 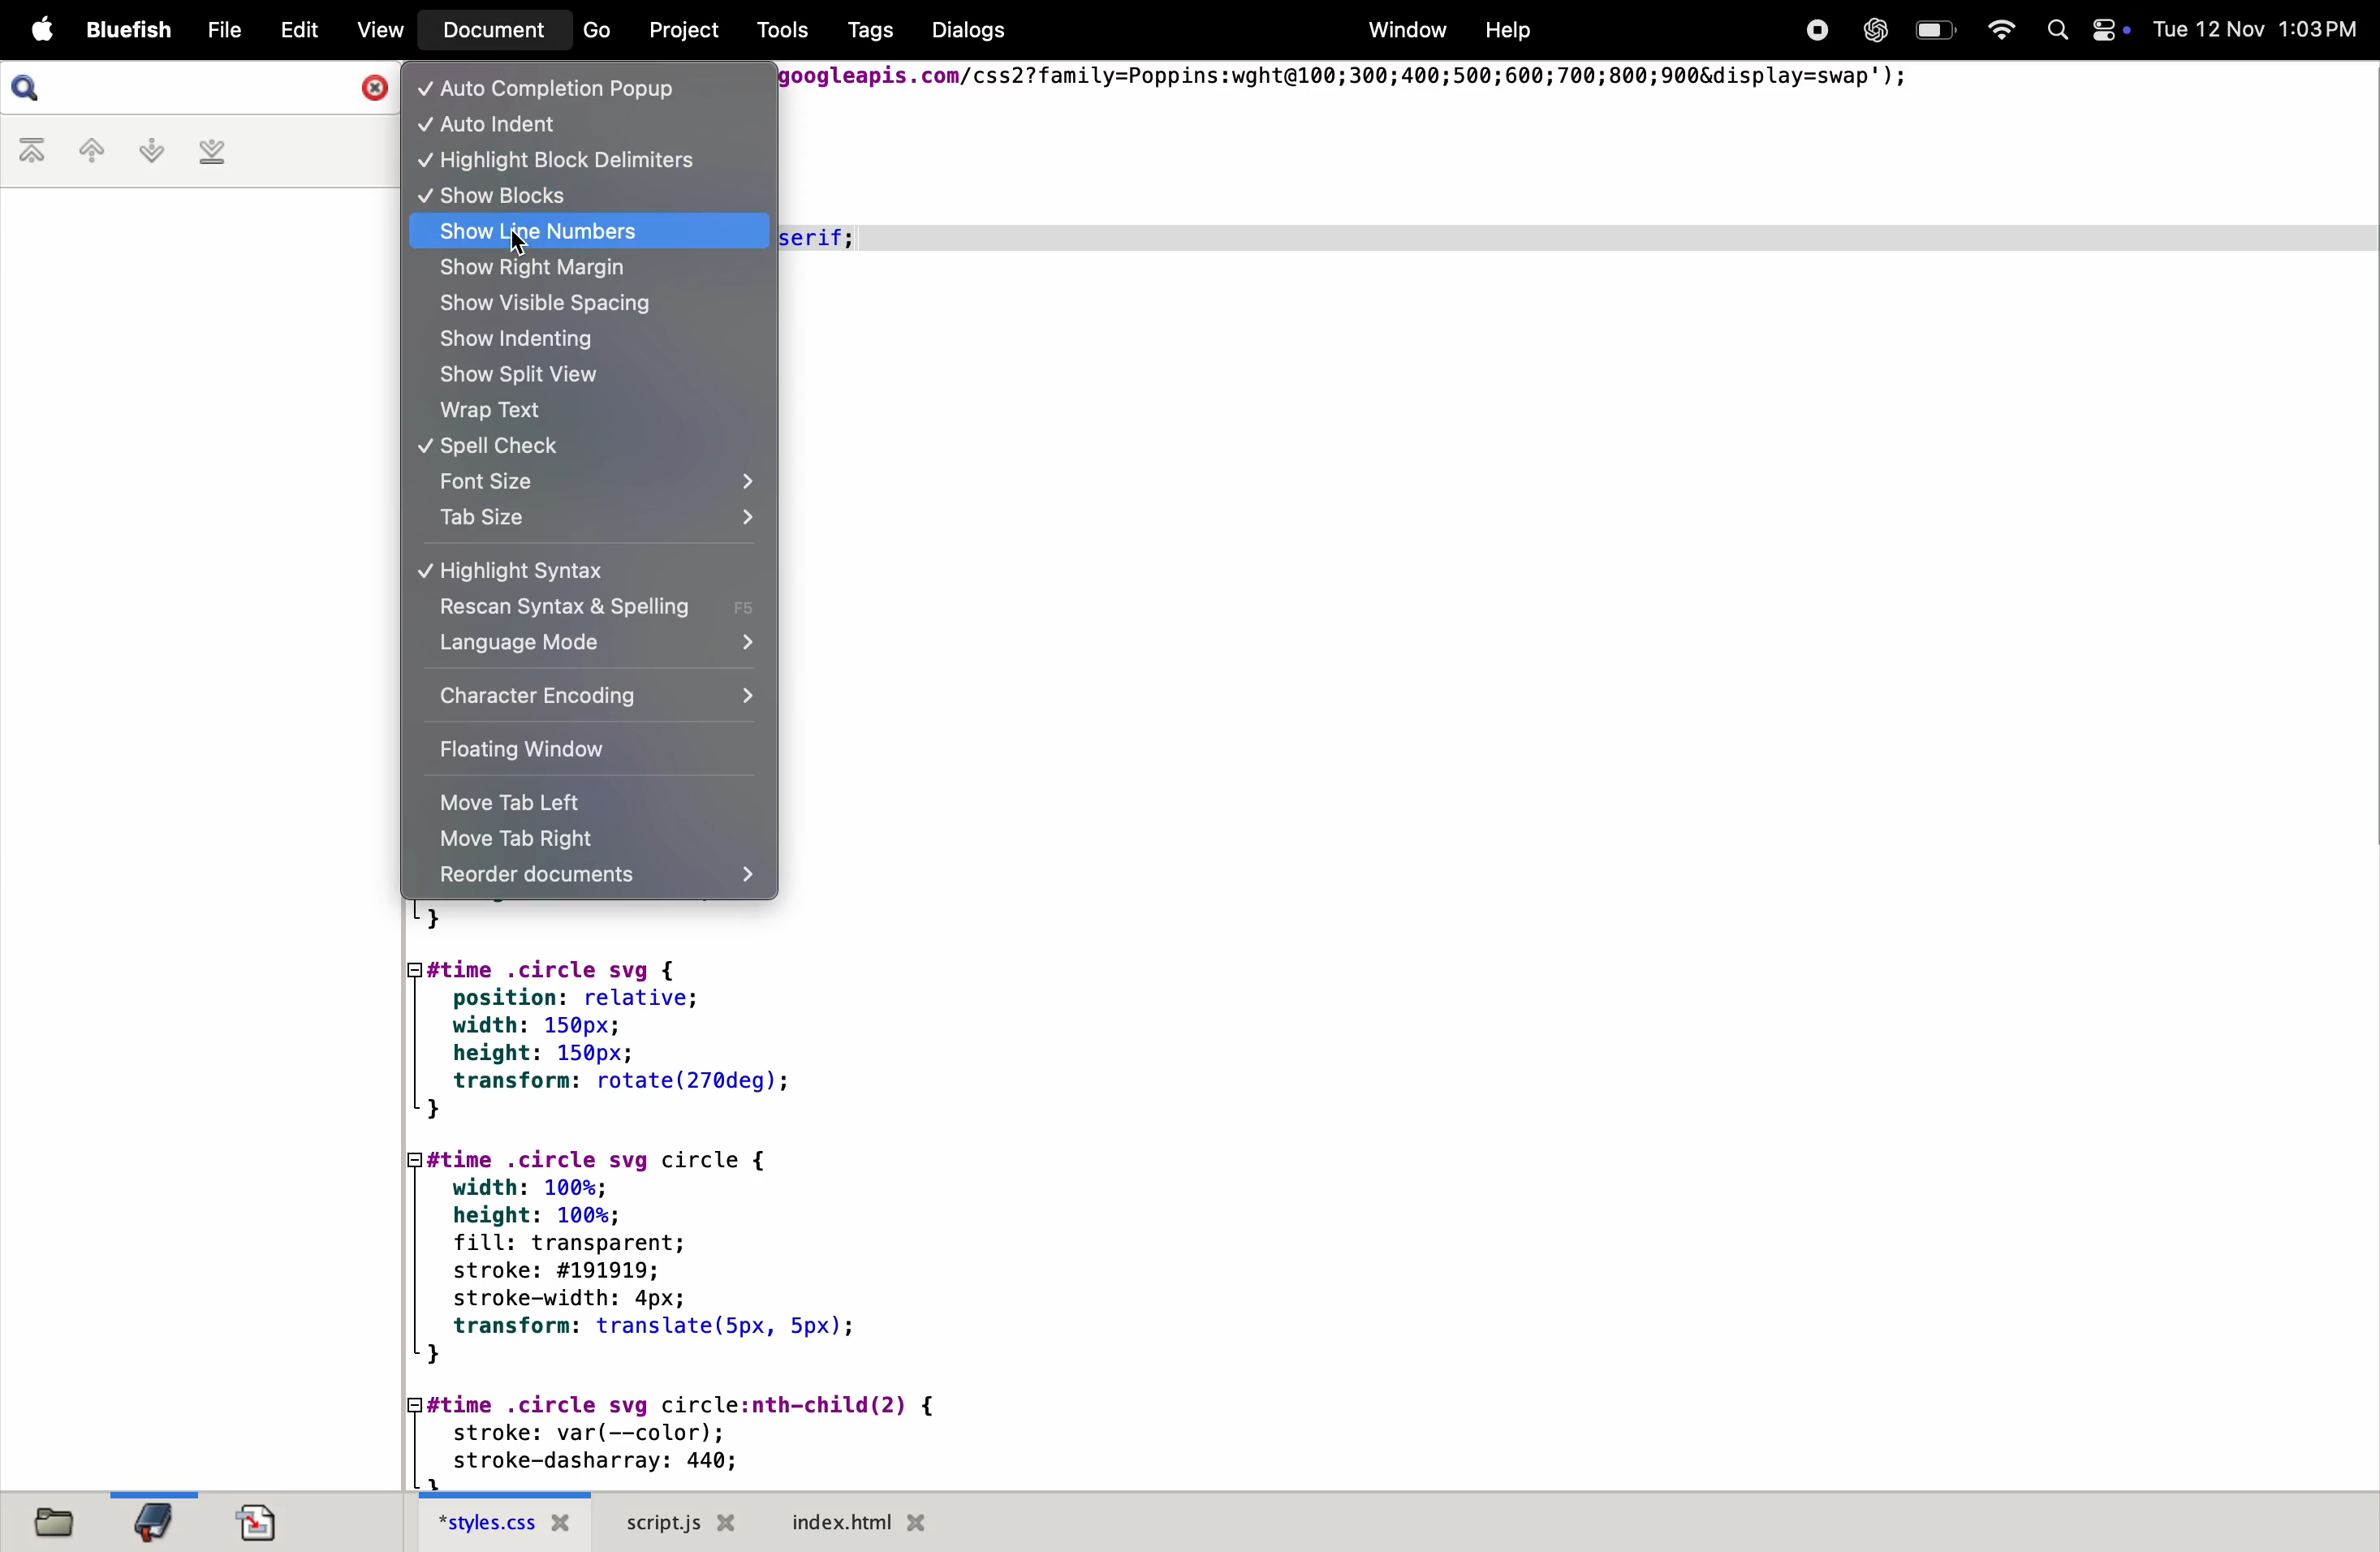 What do you see at coordinates (593, 523) in the screenshot?
I see `tab size` at bounding box center [593, 523].